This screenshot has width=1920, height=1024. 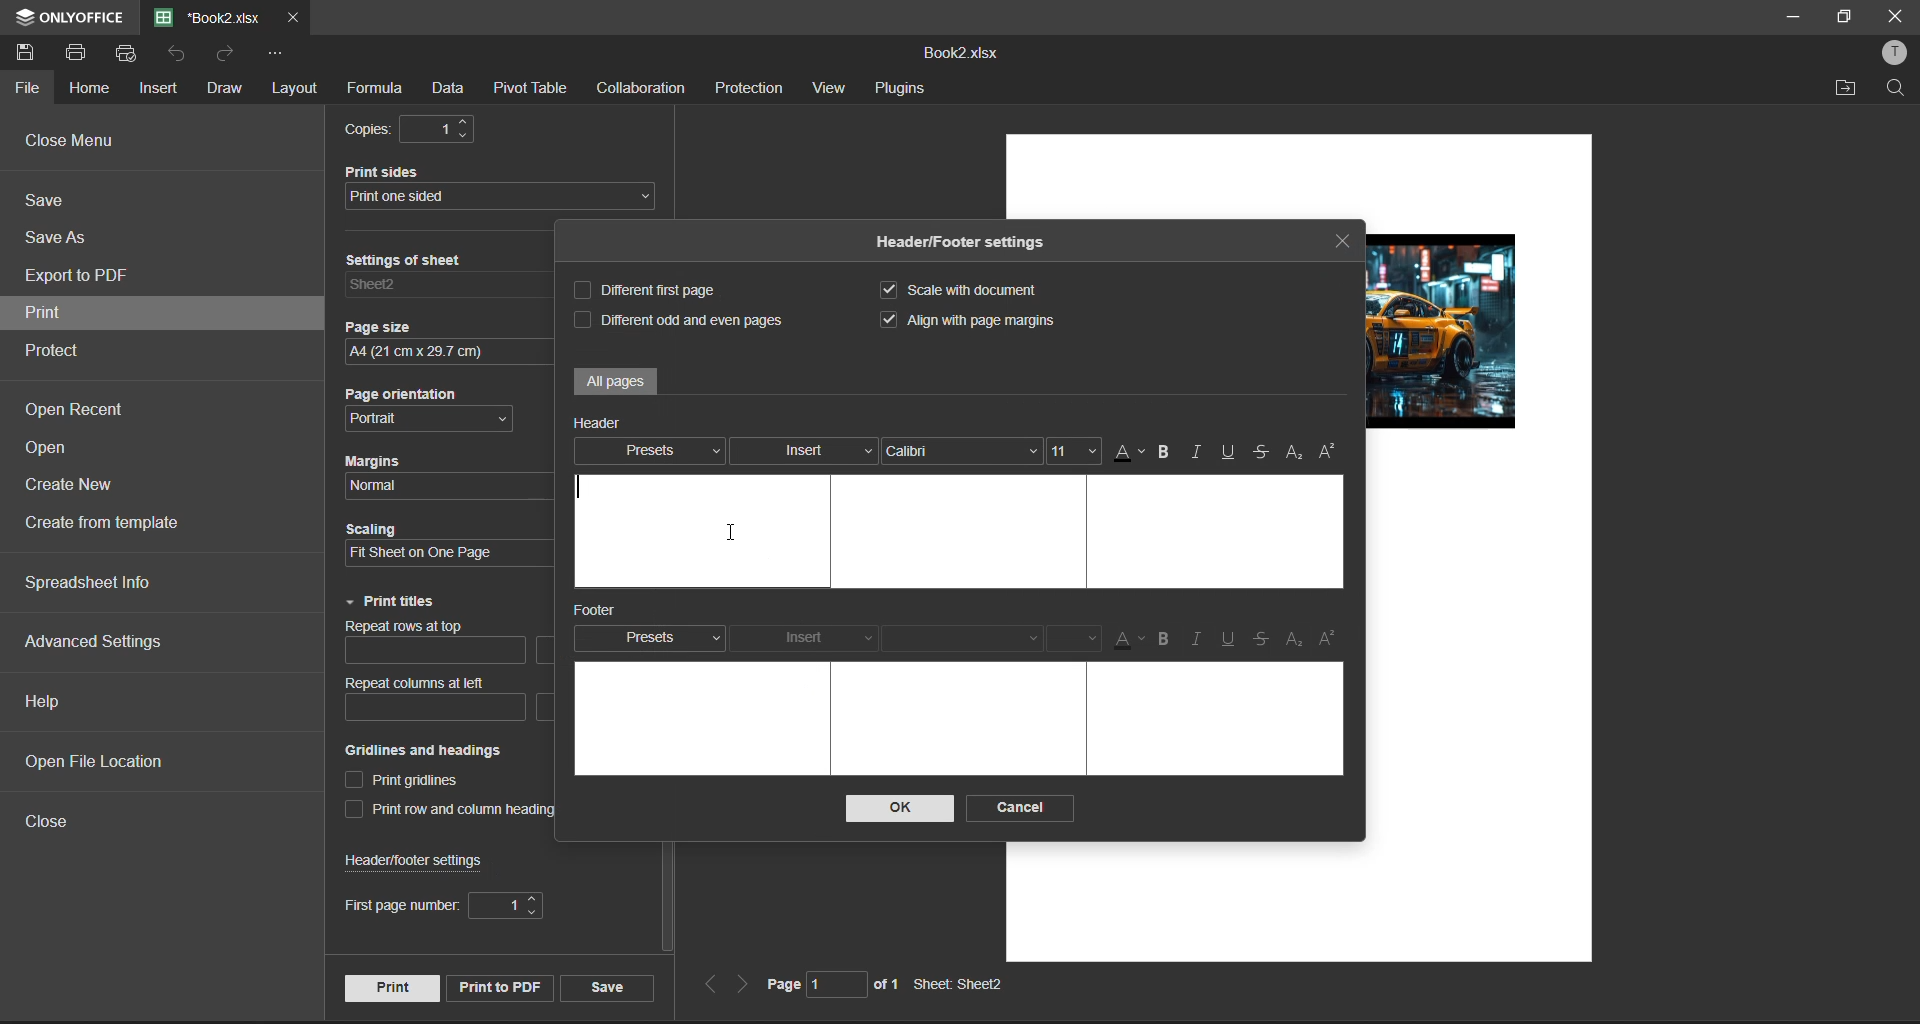 What do you see at coordinates (184, 57) in the screenshot?
I see `undo` at bounding box center [184, 57].